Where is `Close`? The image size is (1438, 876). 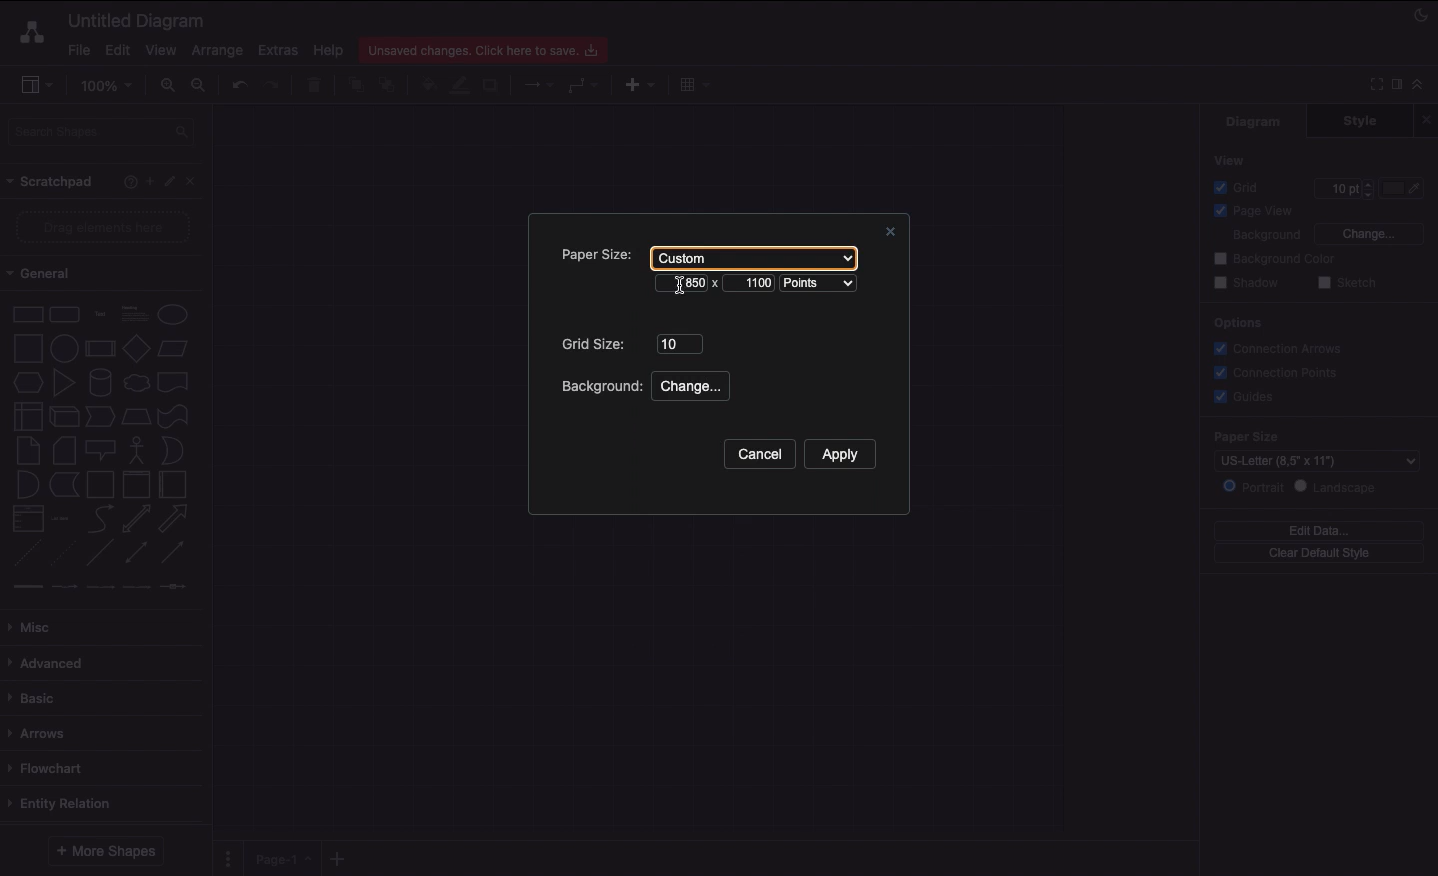
Close is located at coordinates (196, 180).